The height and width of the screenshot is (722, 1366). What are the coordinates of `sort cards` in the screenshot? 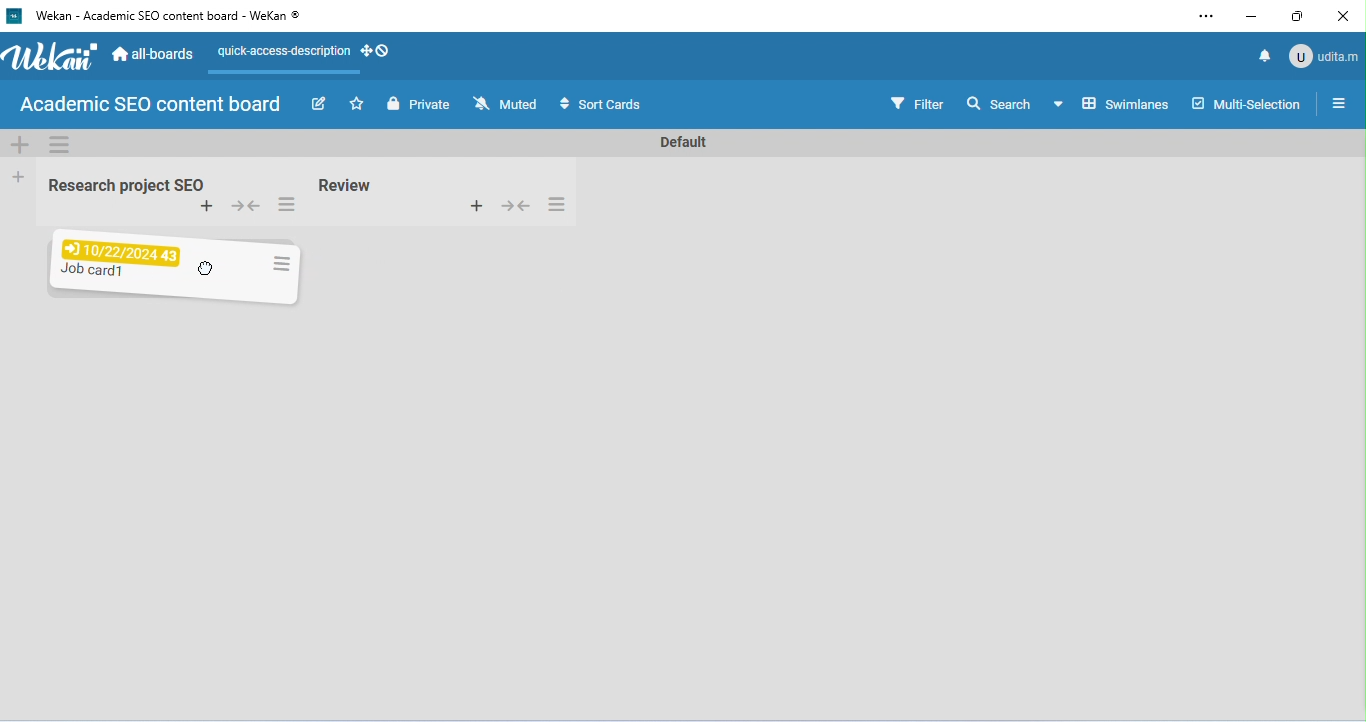 It's located at (598, 105).